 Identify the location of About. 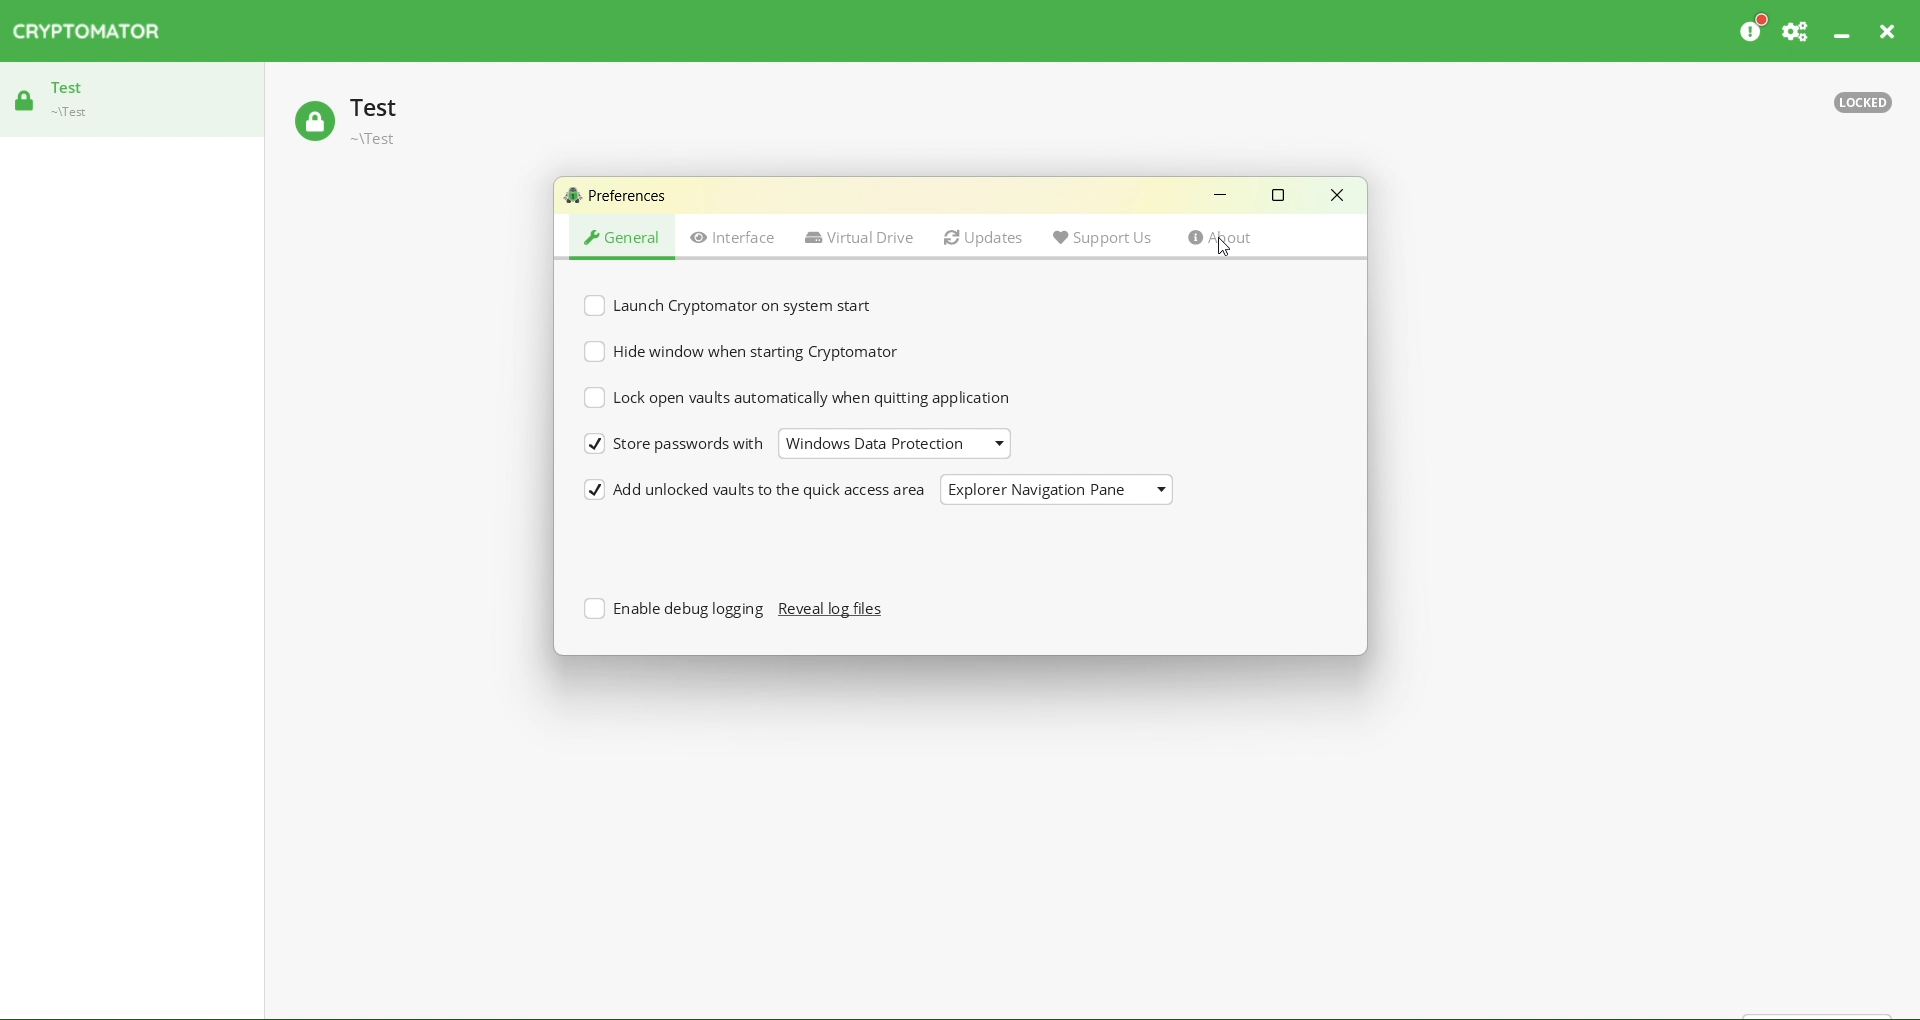
(1240, 240).